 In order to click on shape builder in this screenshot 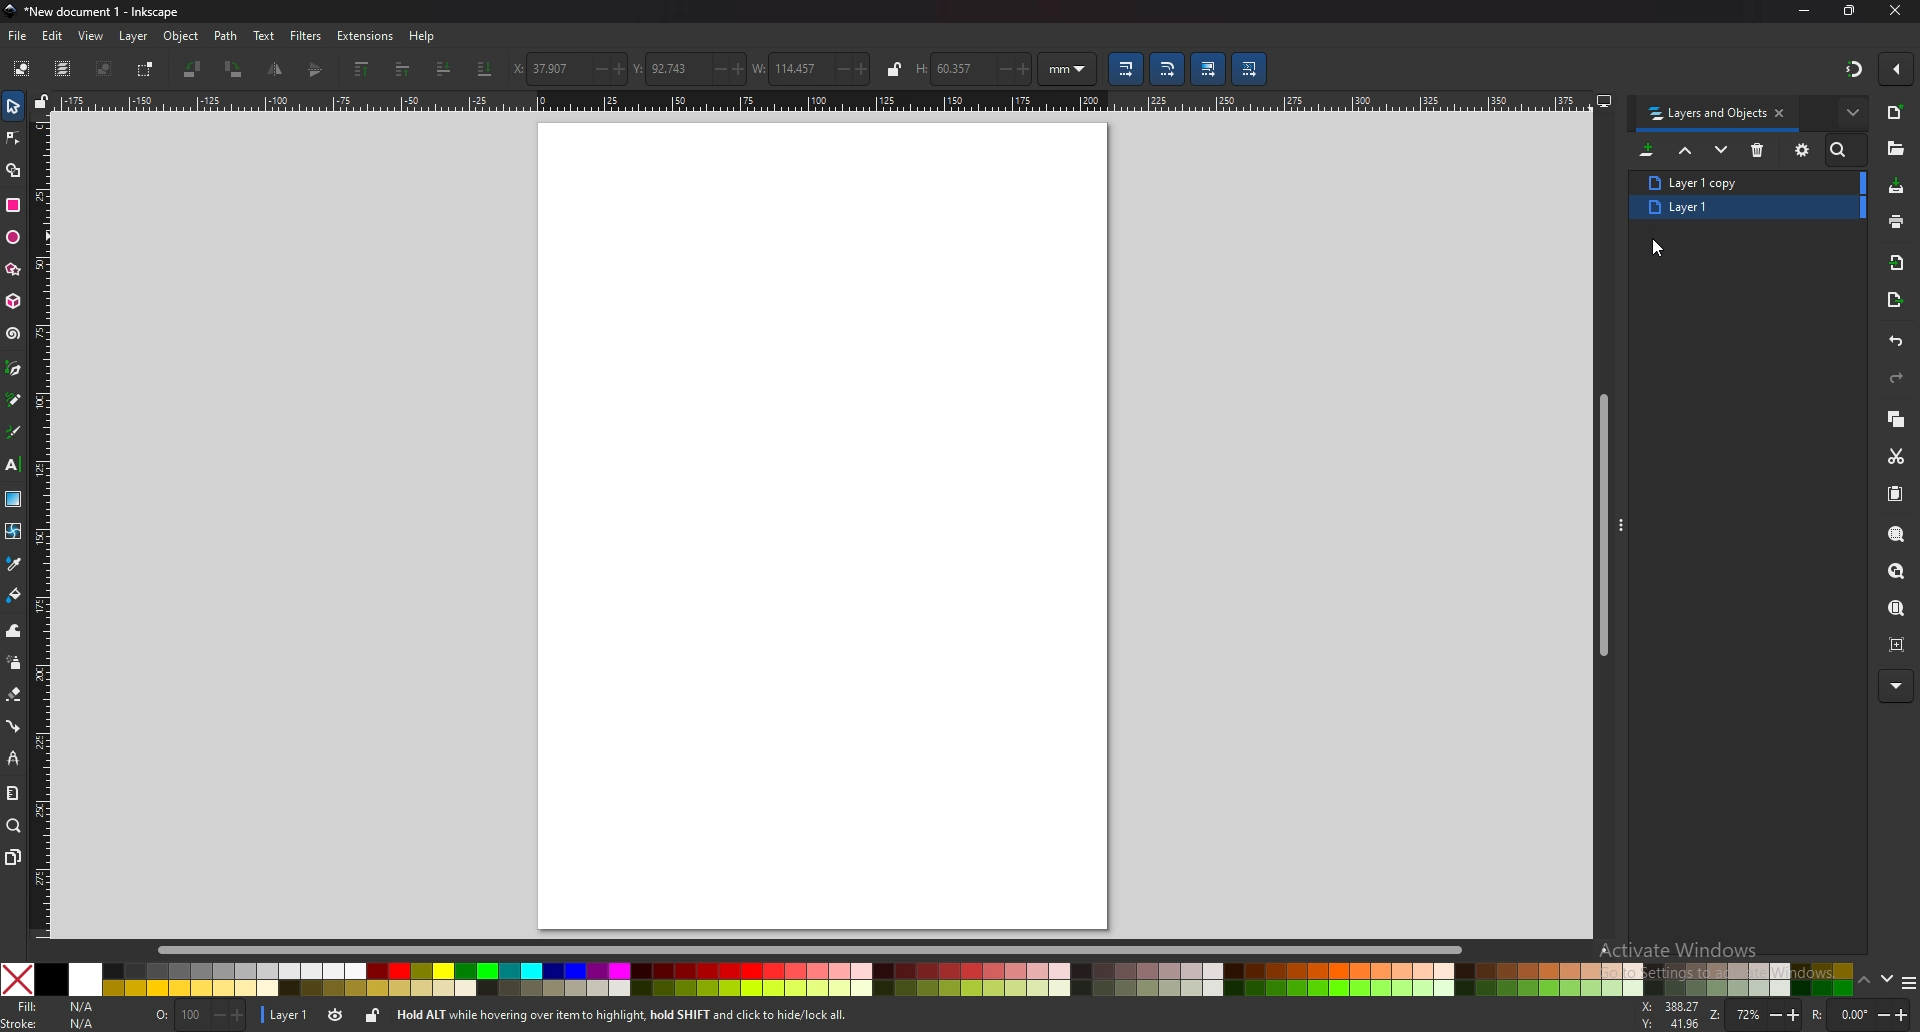, I will do `click(12, 171)`.